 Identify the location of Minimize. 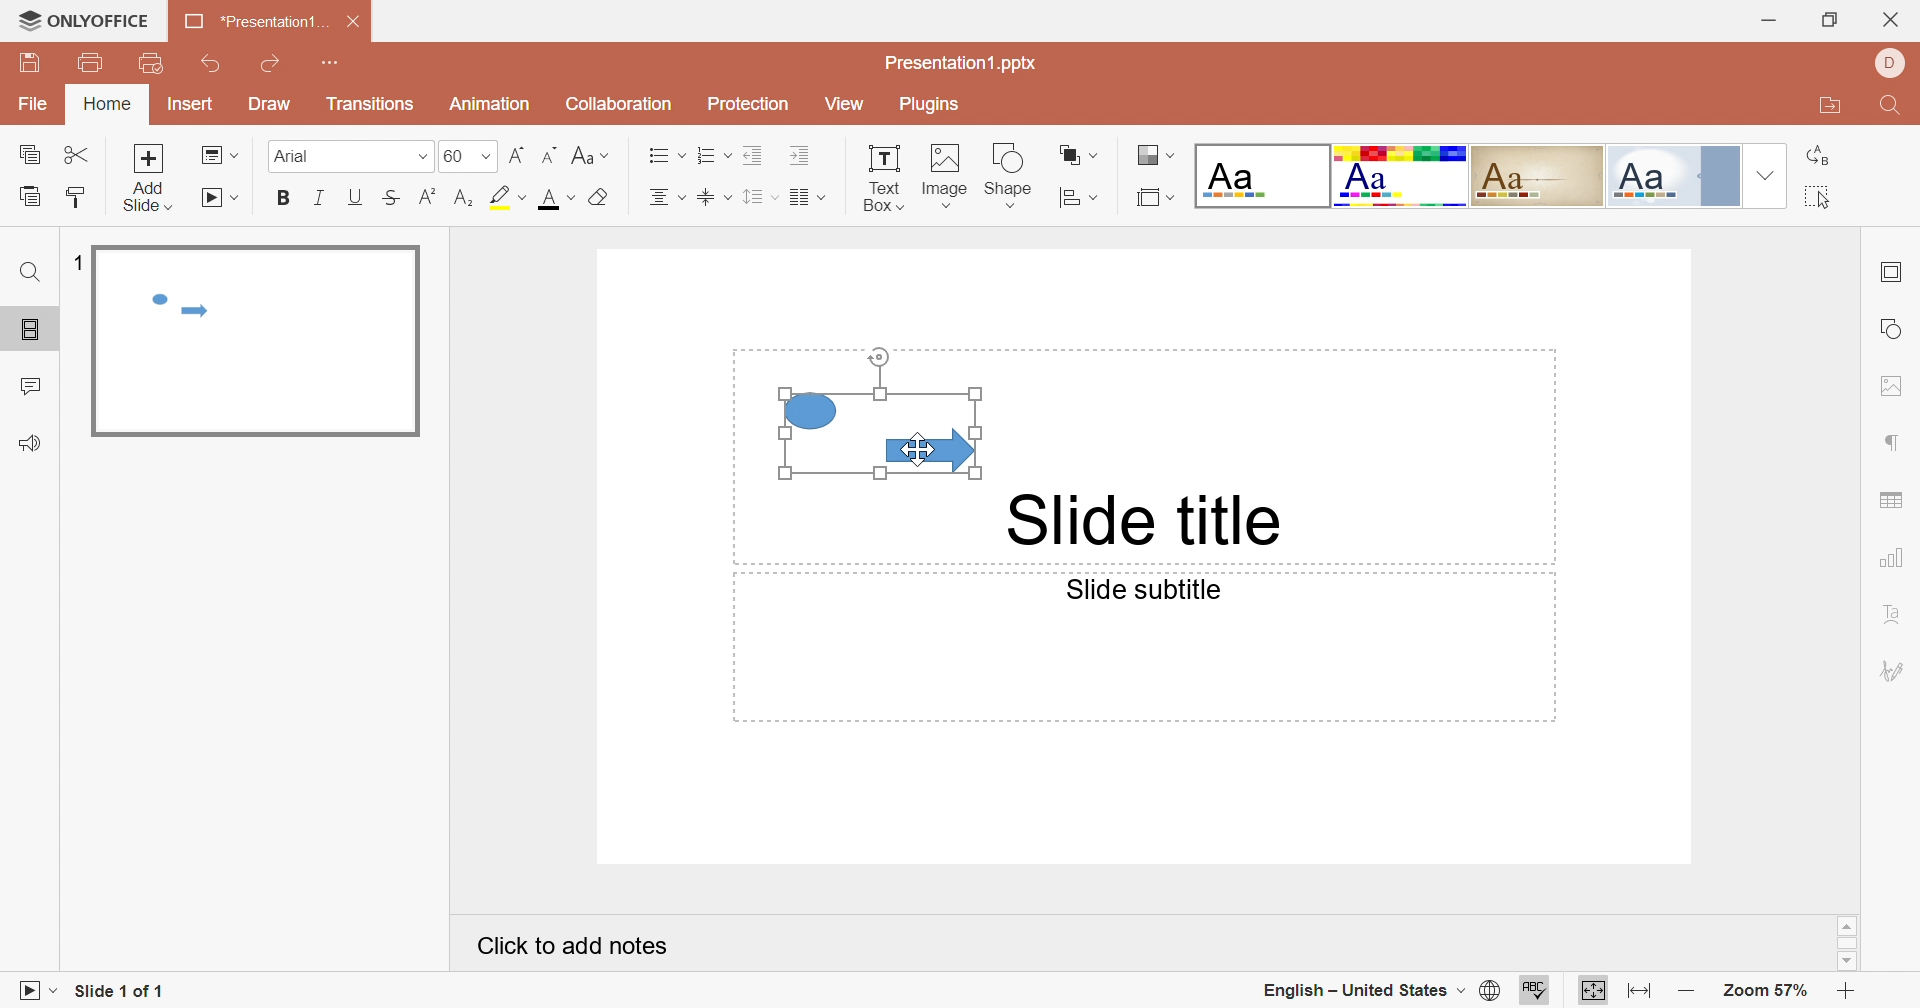
(1765, 19).